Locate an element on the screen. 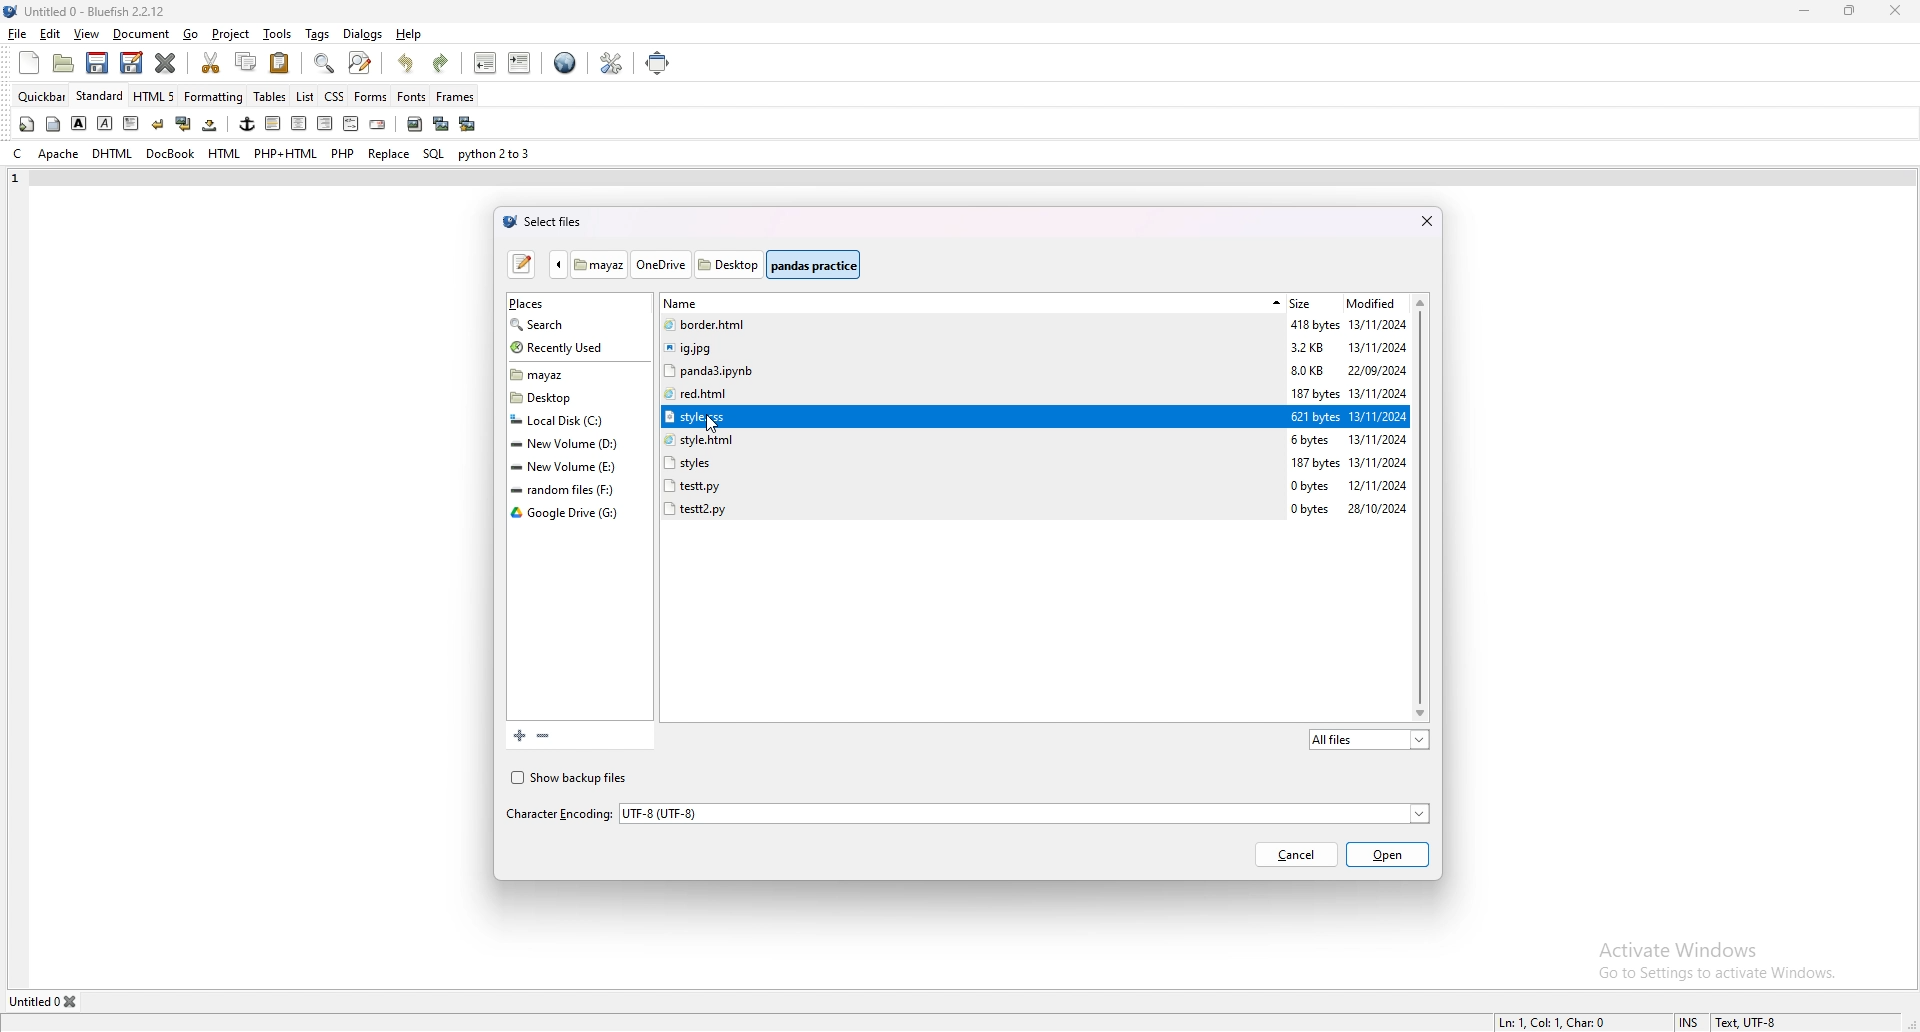  Untitled 0 is located at coordinates (33, 1002).